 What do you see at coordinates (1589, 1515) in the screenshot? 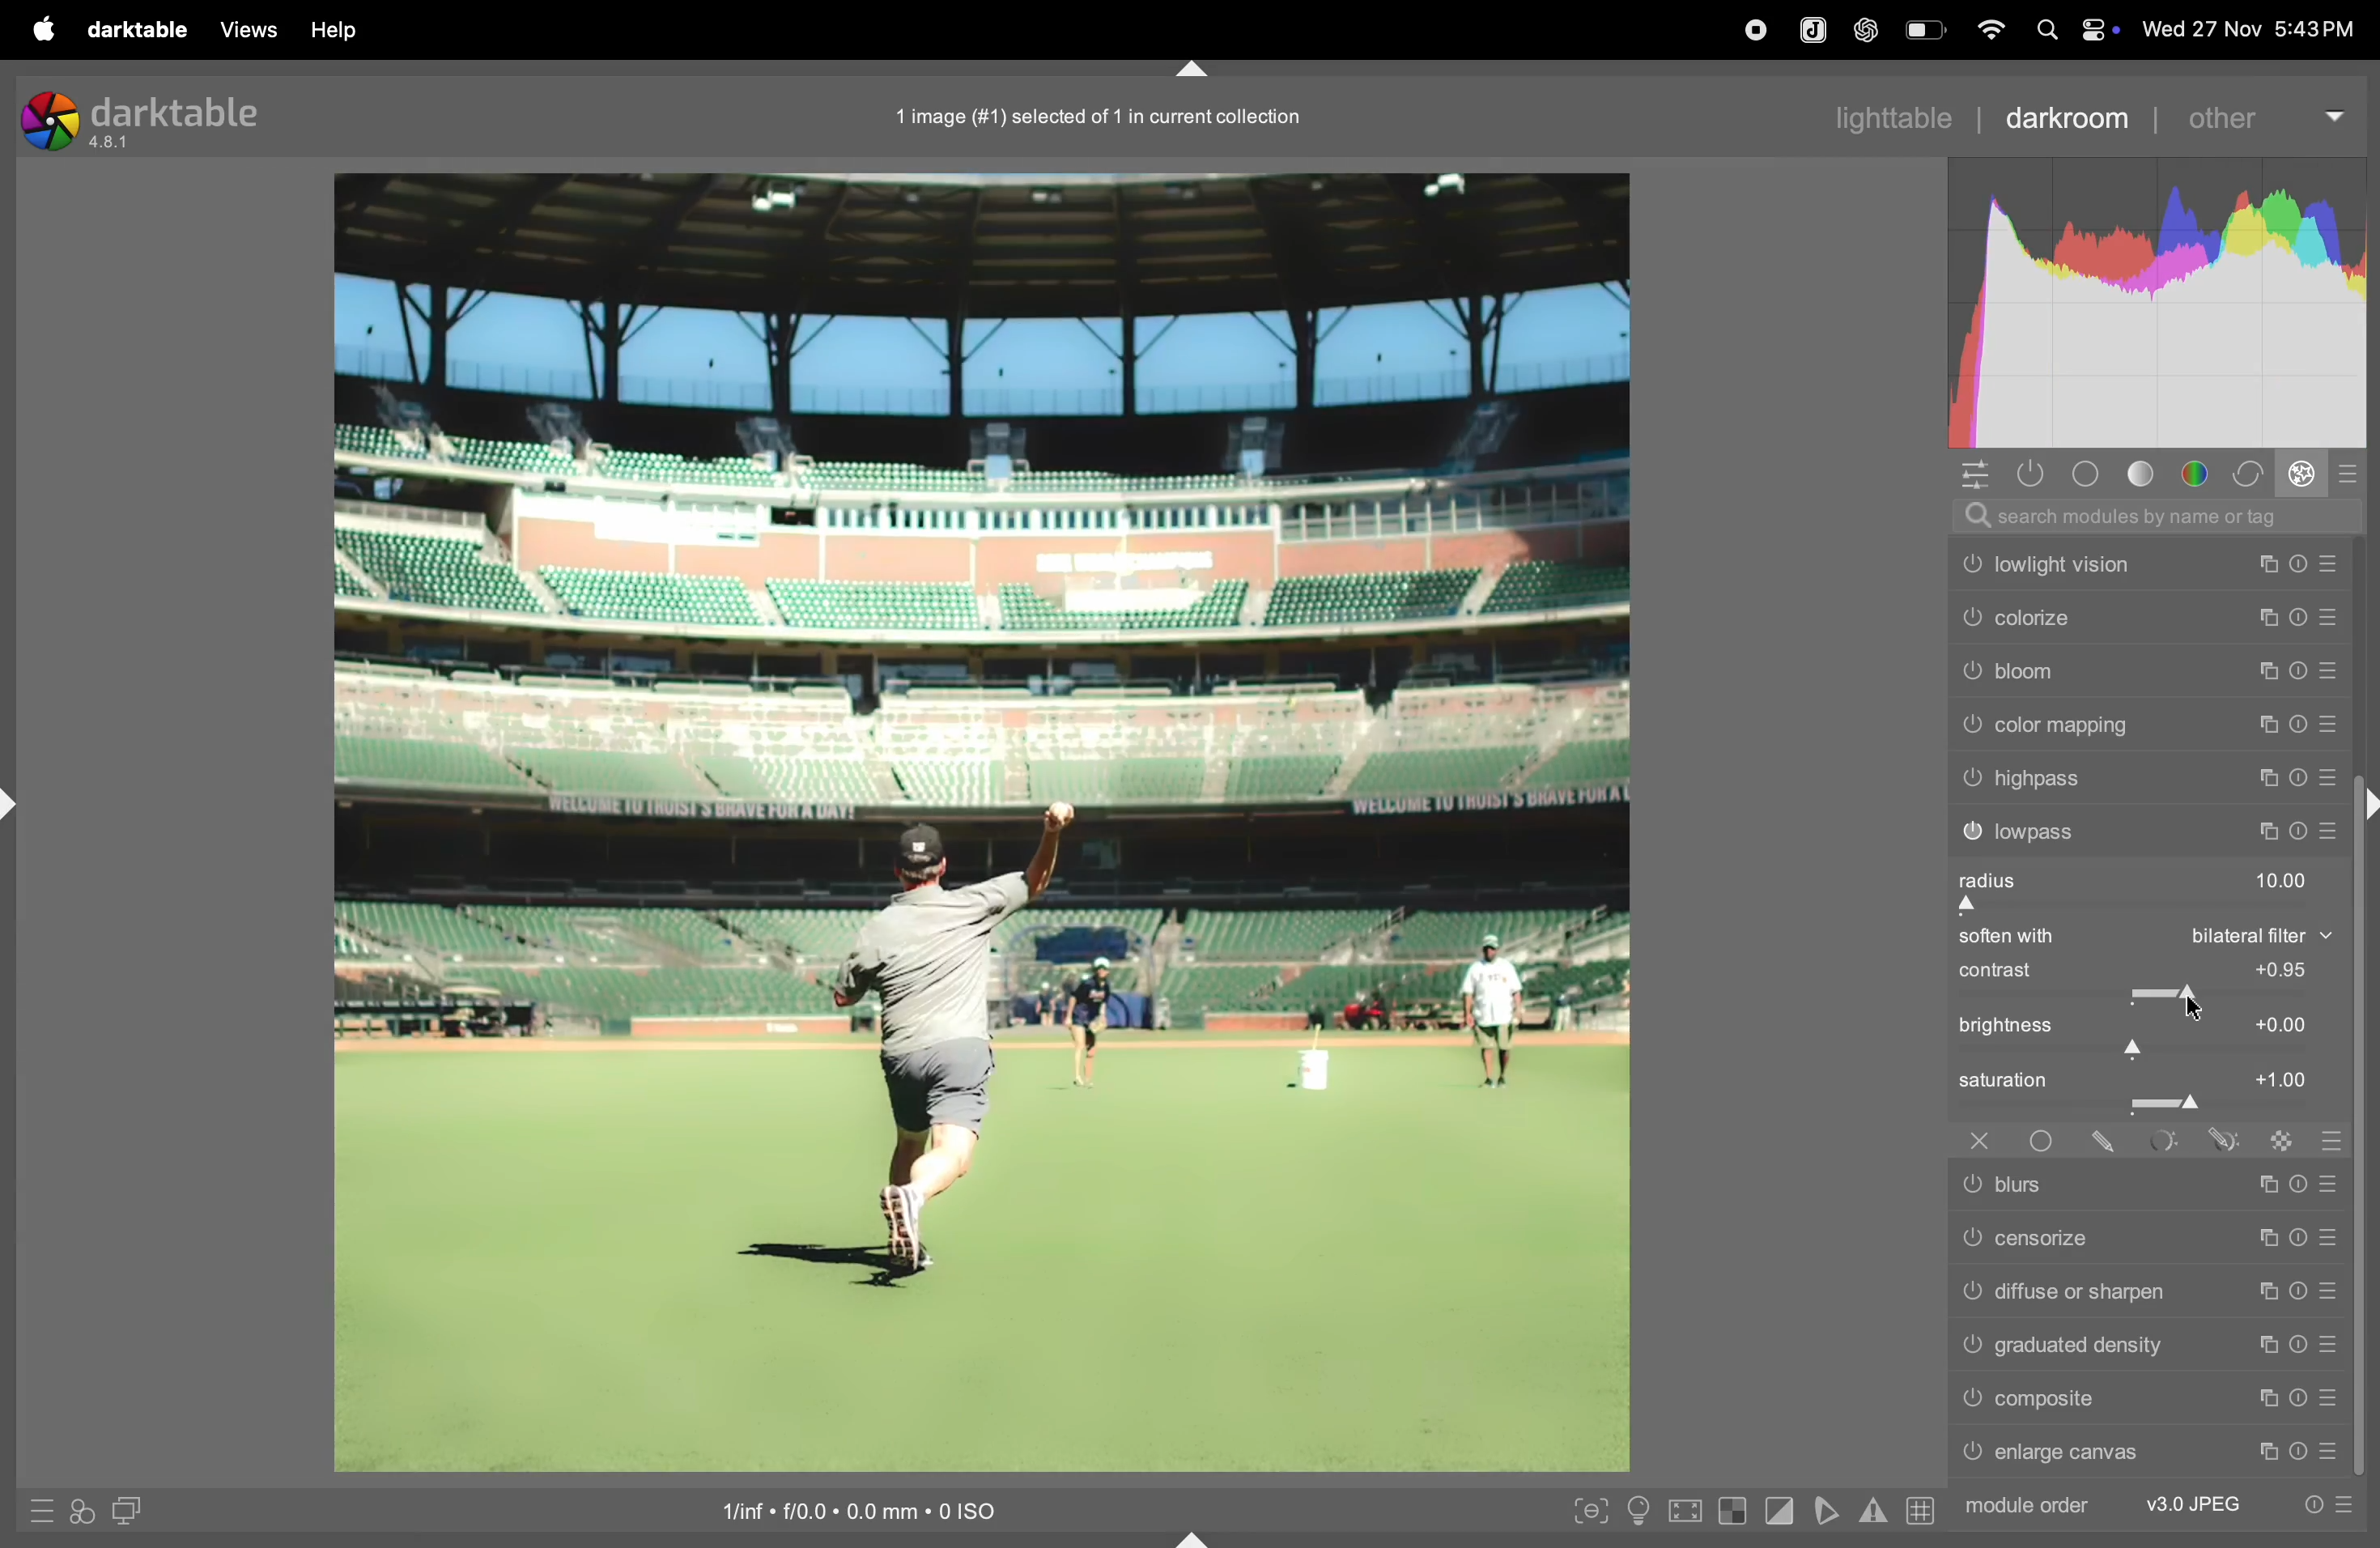
I see `toggle peaking foucus mode` at bounding box center [1589, 1515].